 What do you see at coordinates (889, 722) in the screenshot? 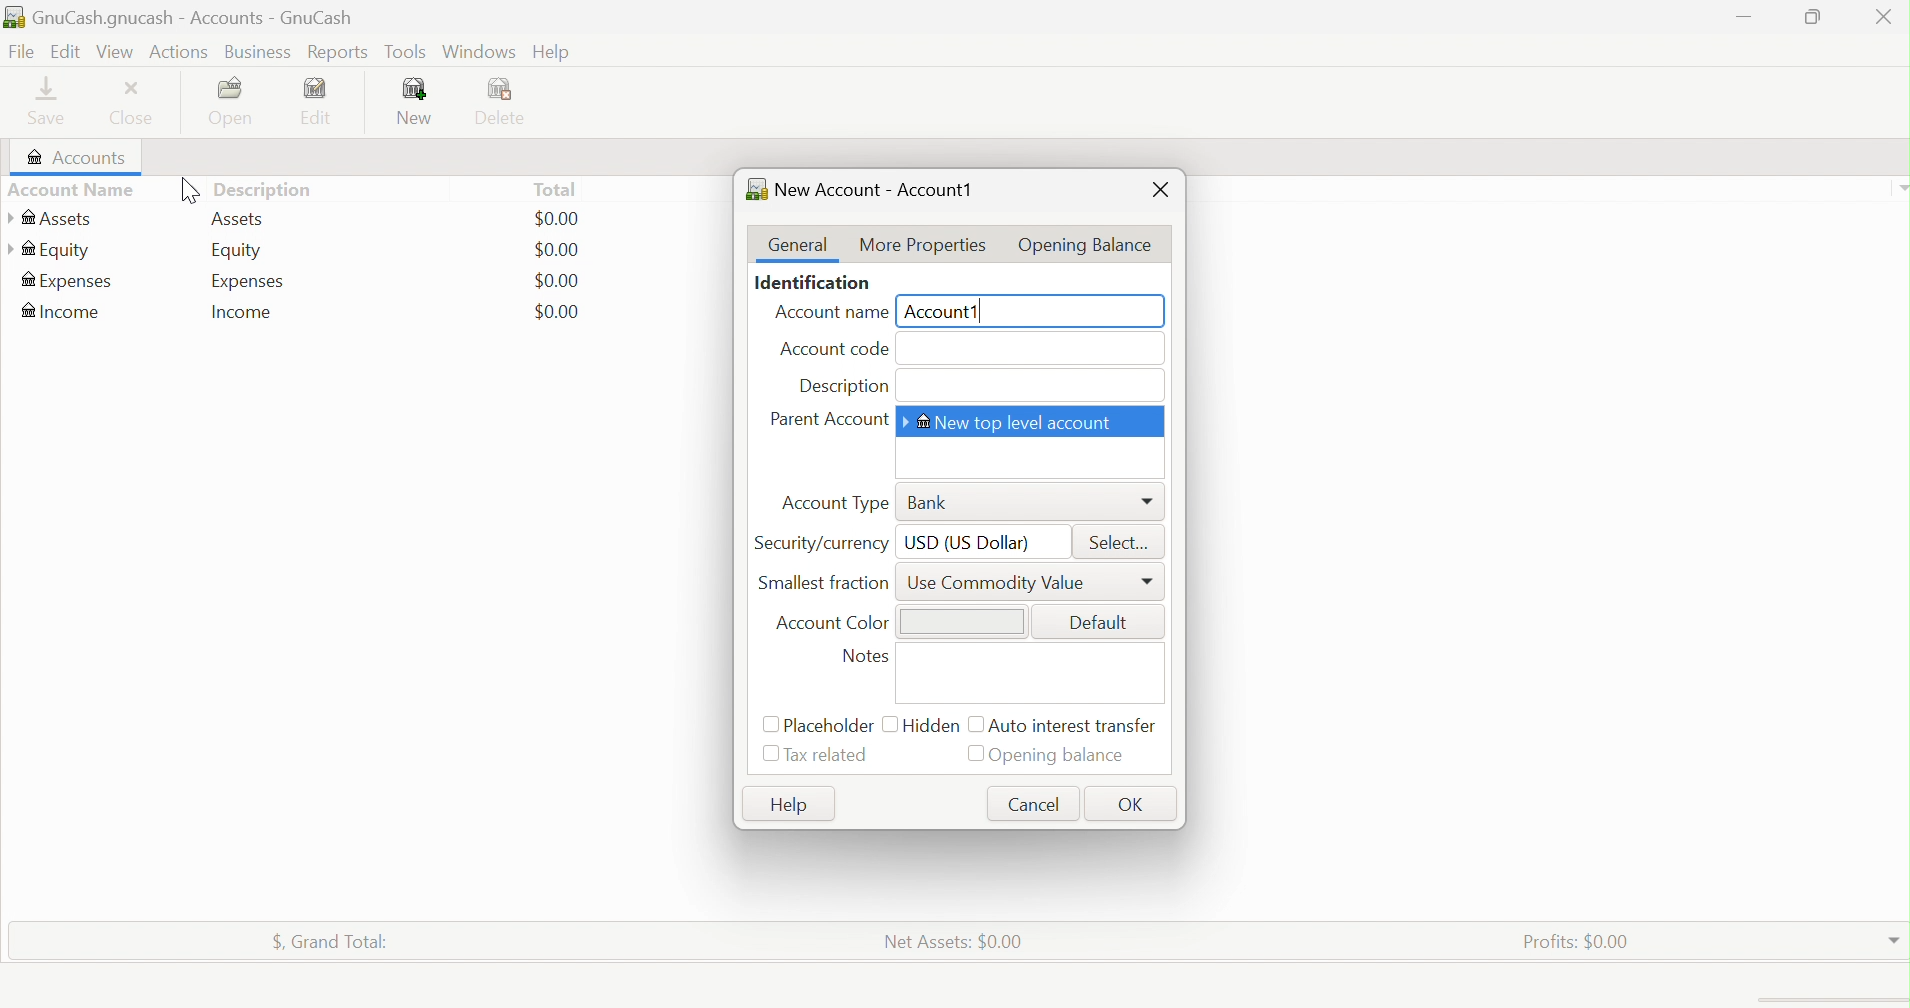
I see `Checkbox` at bounding box center [889, 722].